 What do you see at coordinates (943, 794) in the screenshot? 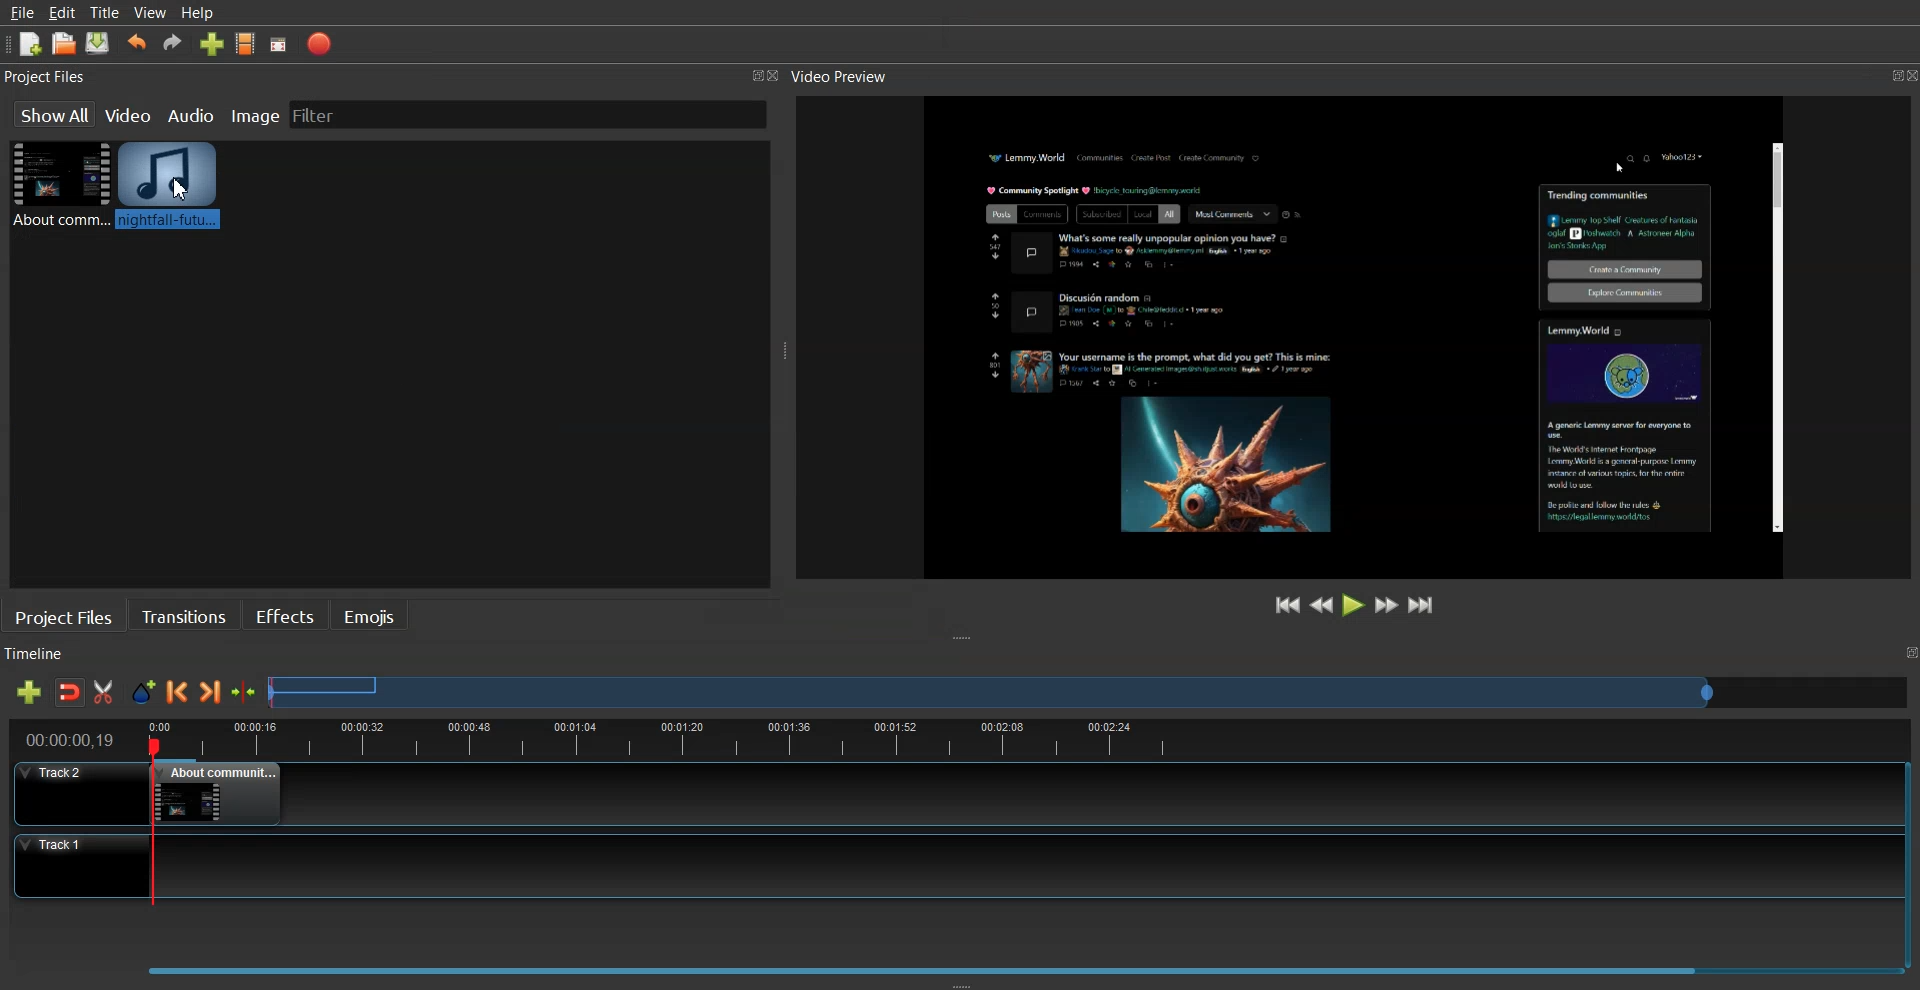
I see `Track 2` at bounding box center [943, 794].